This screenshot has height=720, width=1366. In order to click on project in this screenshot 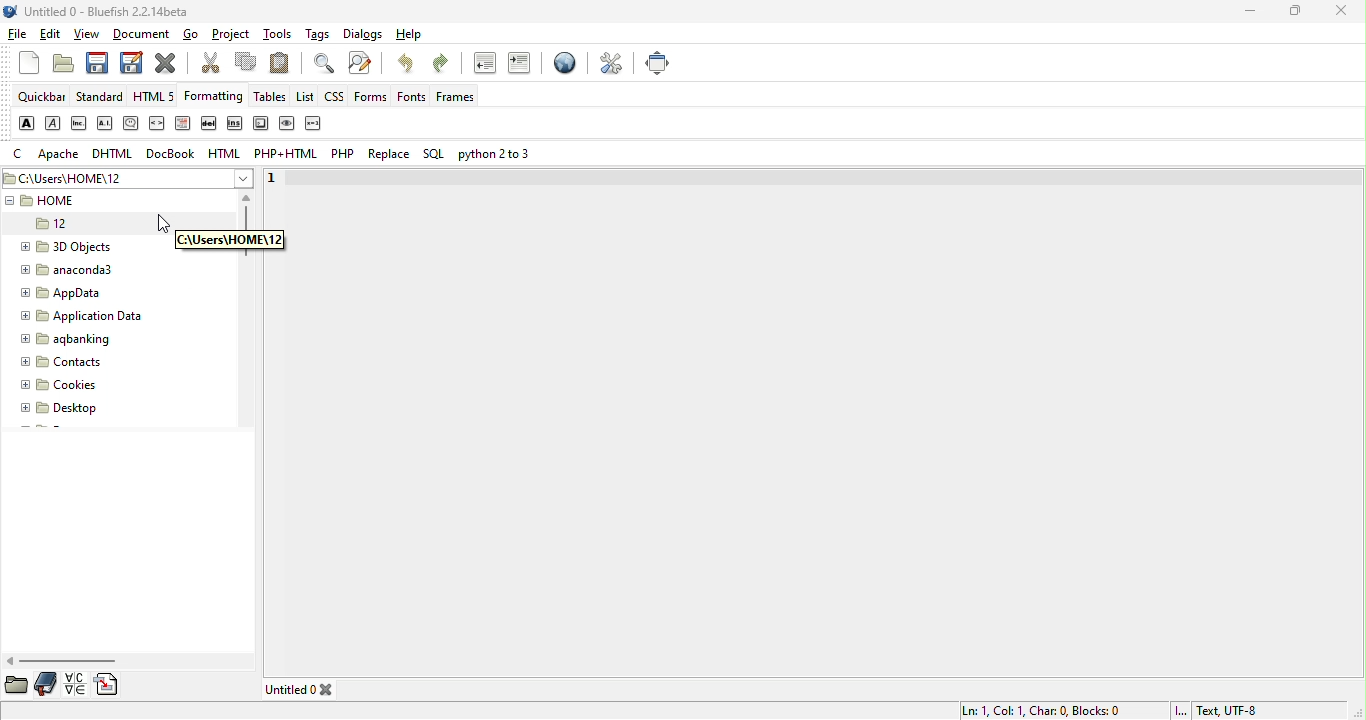, I will do `click(233, 35)`.